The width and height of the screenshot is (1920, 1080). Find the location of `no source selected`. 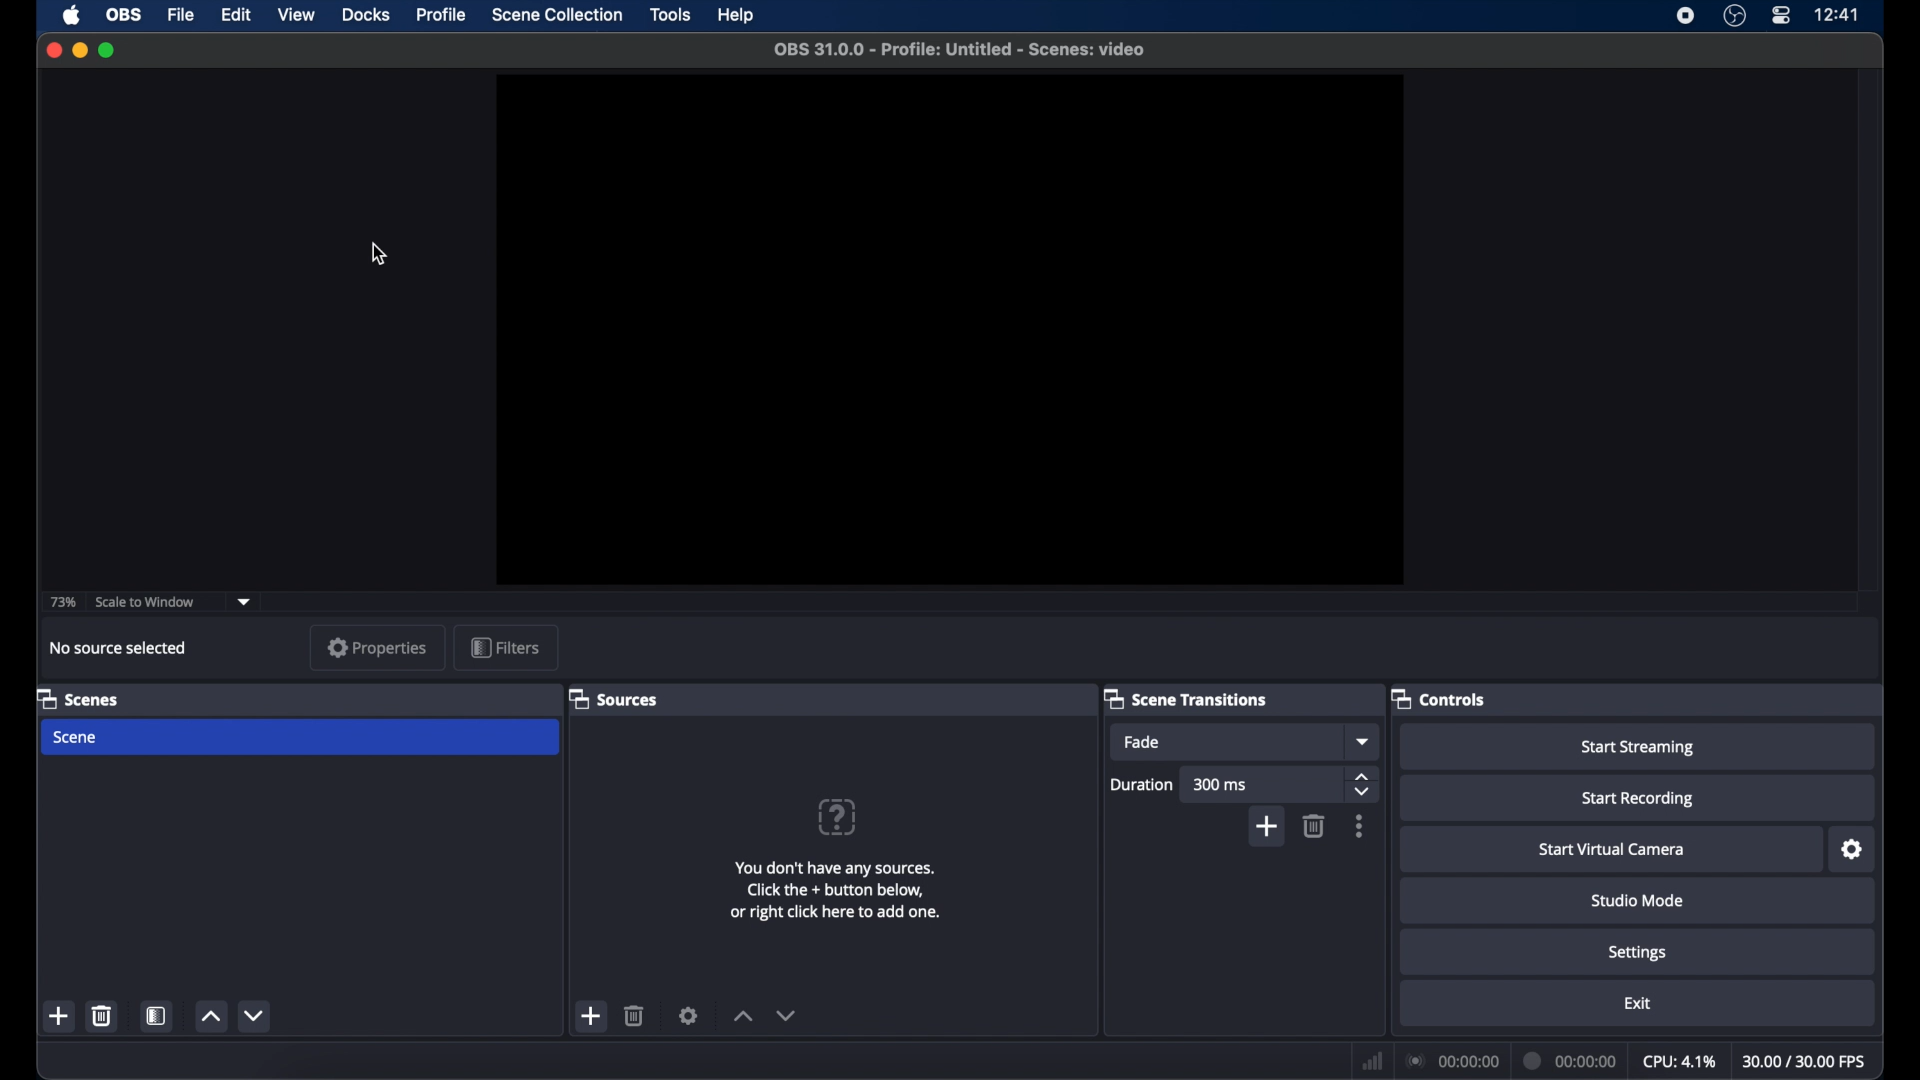

no source selected is located at coordinates (119, 647).